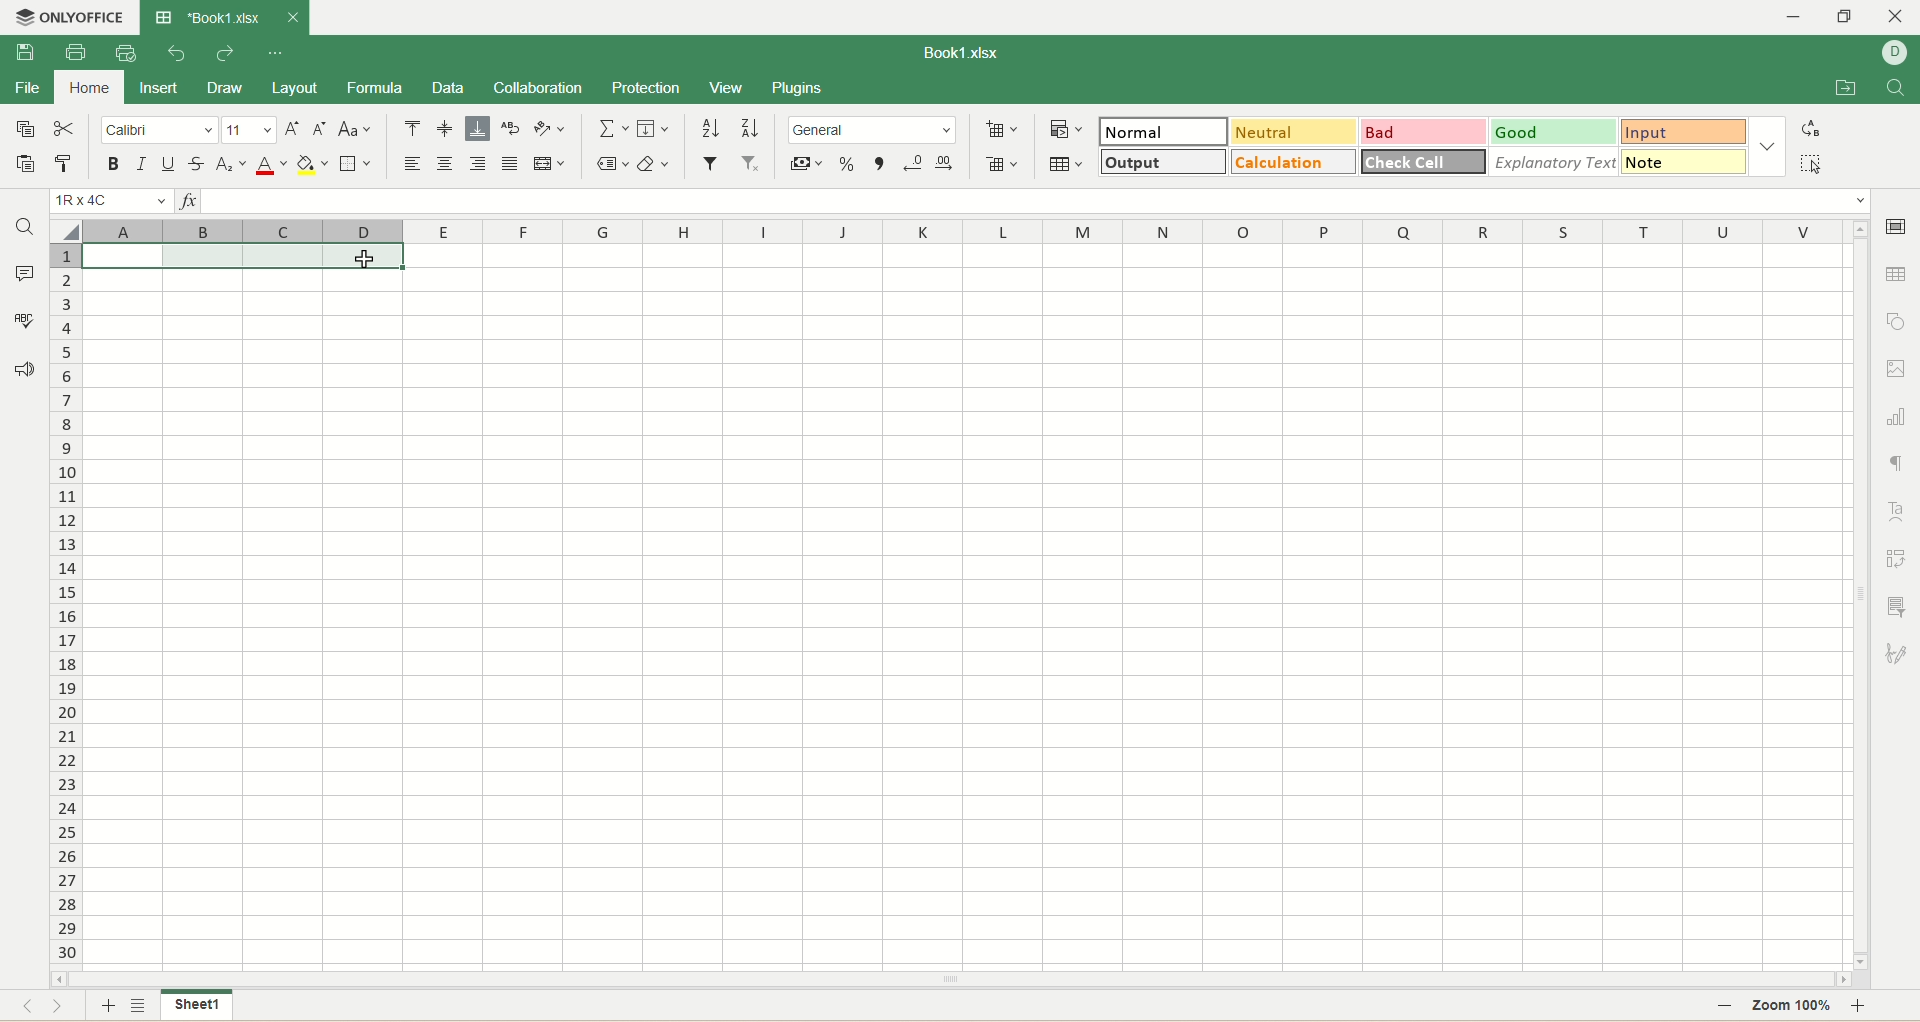 This screenshot has width=1920, height=1022. What do you see at coordinates (445, 166) in the screenshot?
I see `align center` at bounding box center [445, 166].